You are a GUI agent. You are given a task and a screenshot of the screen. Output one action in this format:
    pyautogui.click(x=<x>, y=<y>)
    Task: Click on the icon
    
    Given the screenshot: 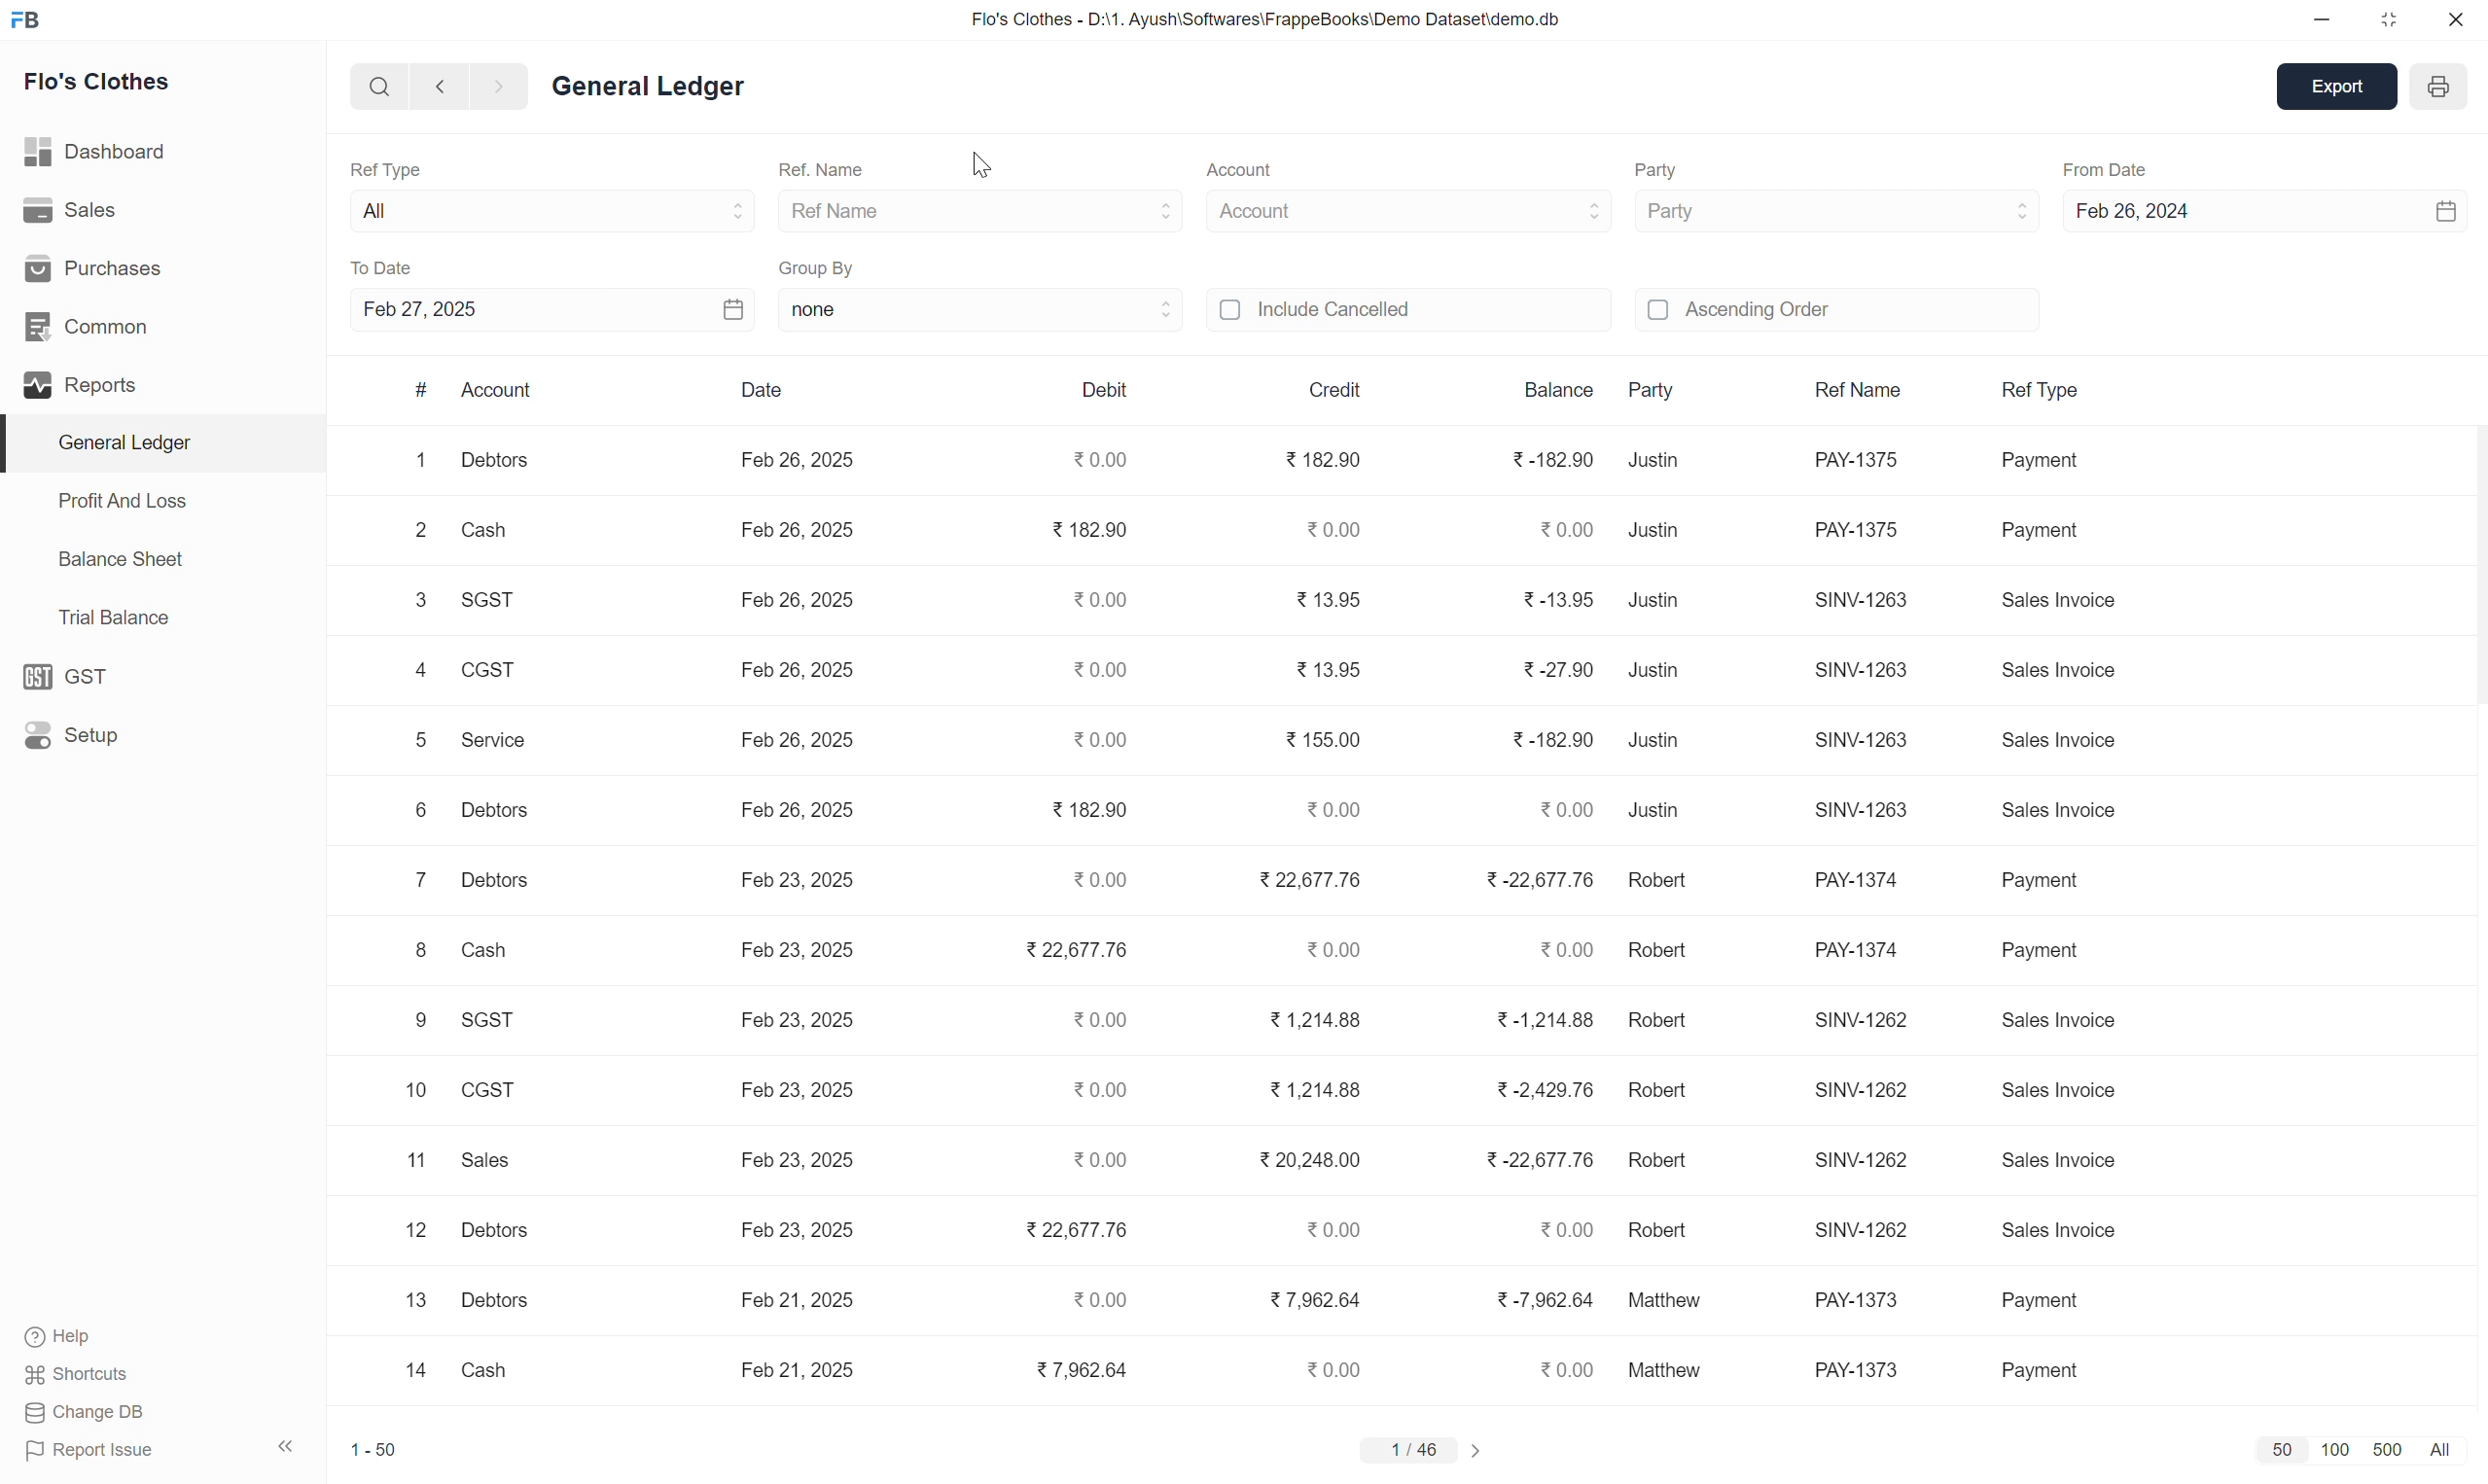 What is the action you would take?
    pyautogui.click(x=27, y=23)
    